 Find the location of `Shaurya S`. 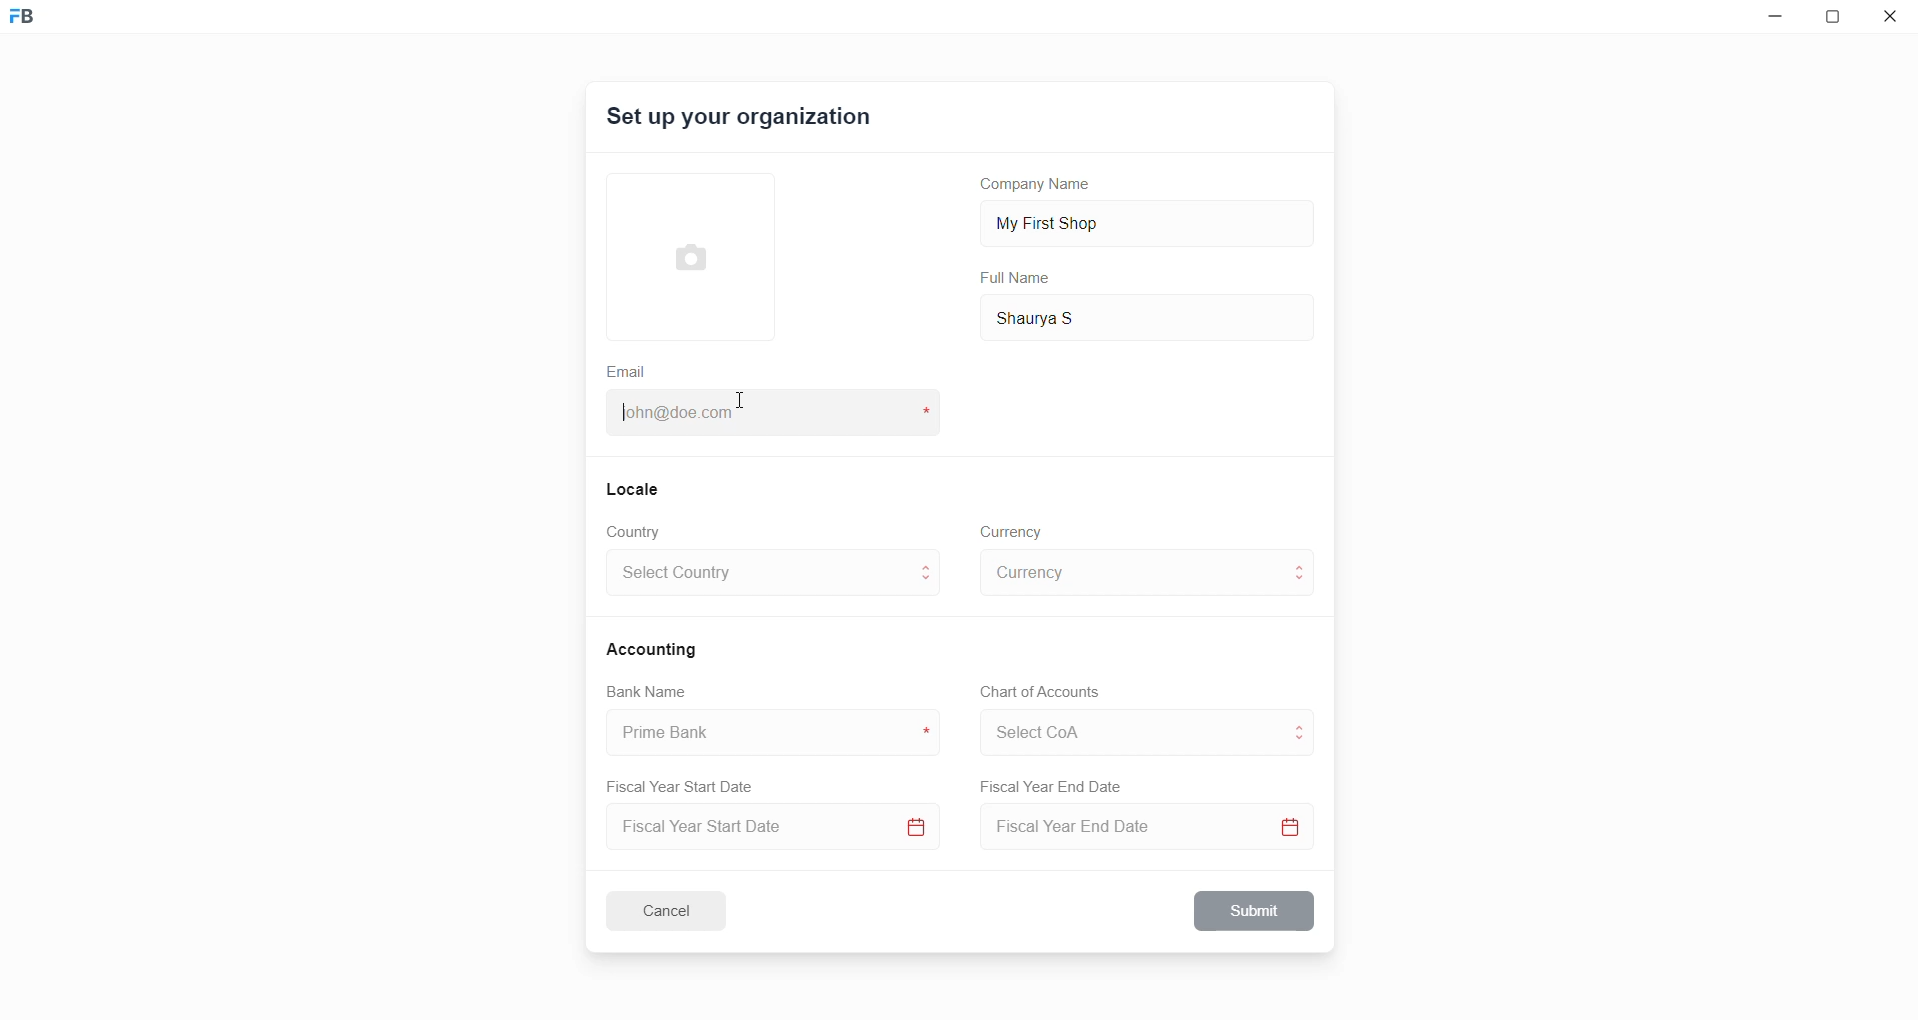

Shaurya S is located at coordinates (1066, 316).